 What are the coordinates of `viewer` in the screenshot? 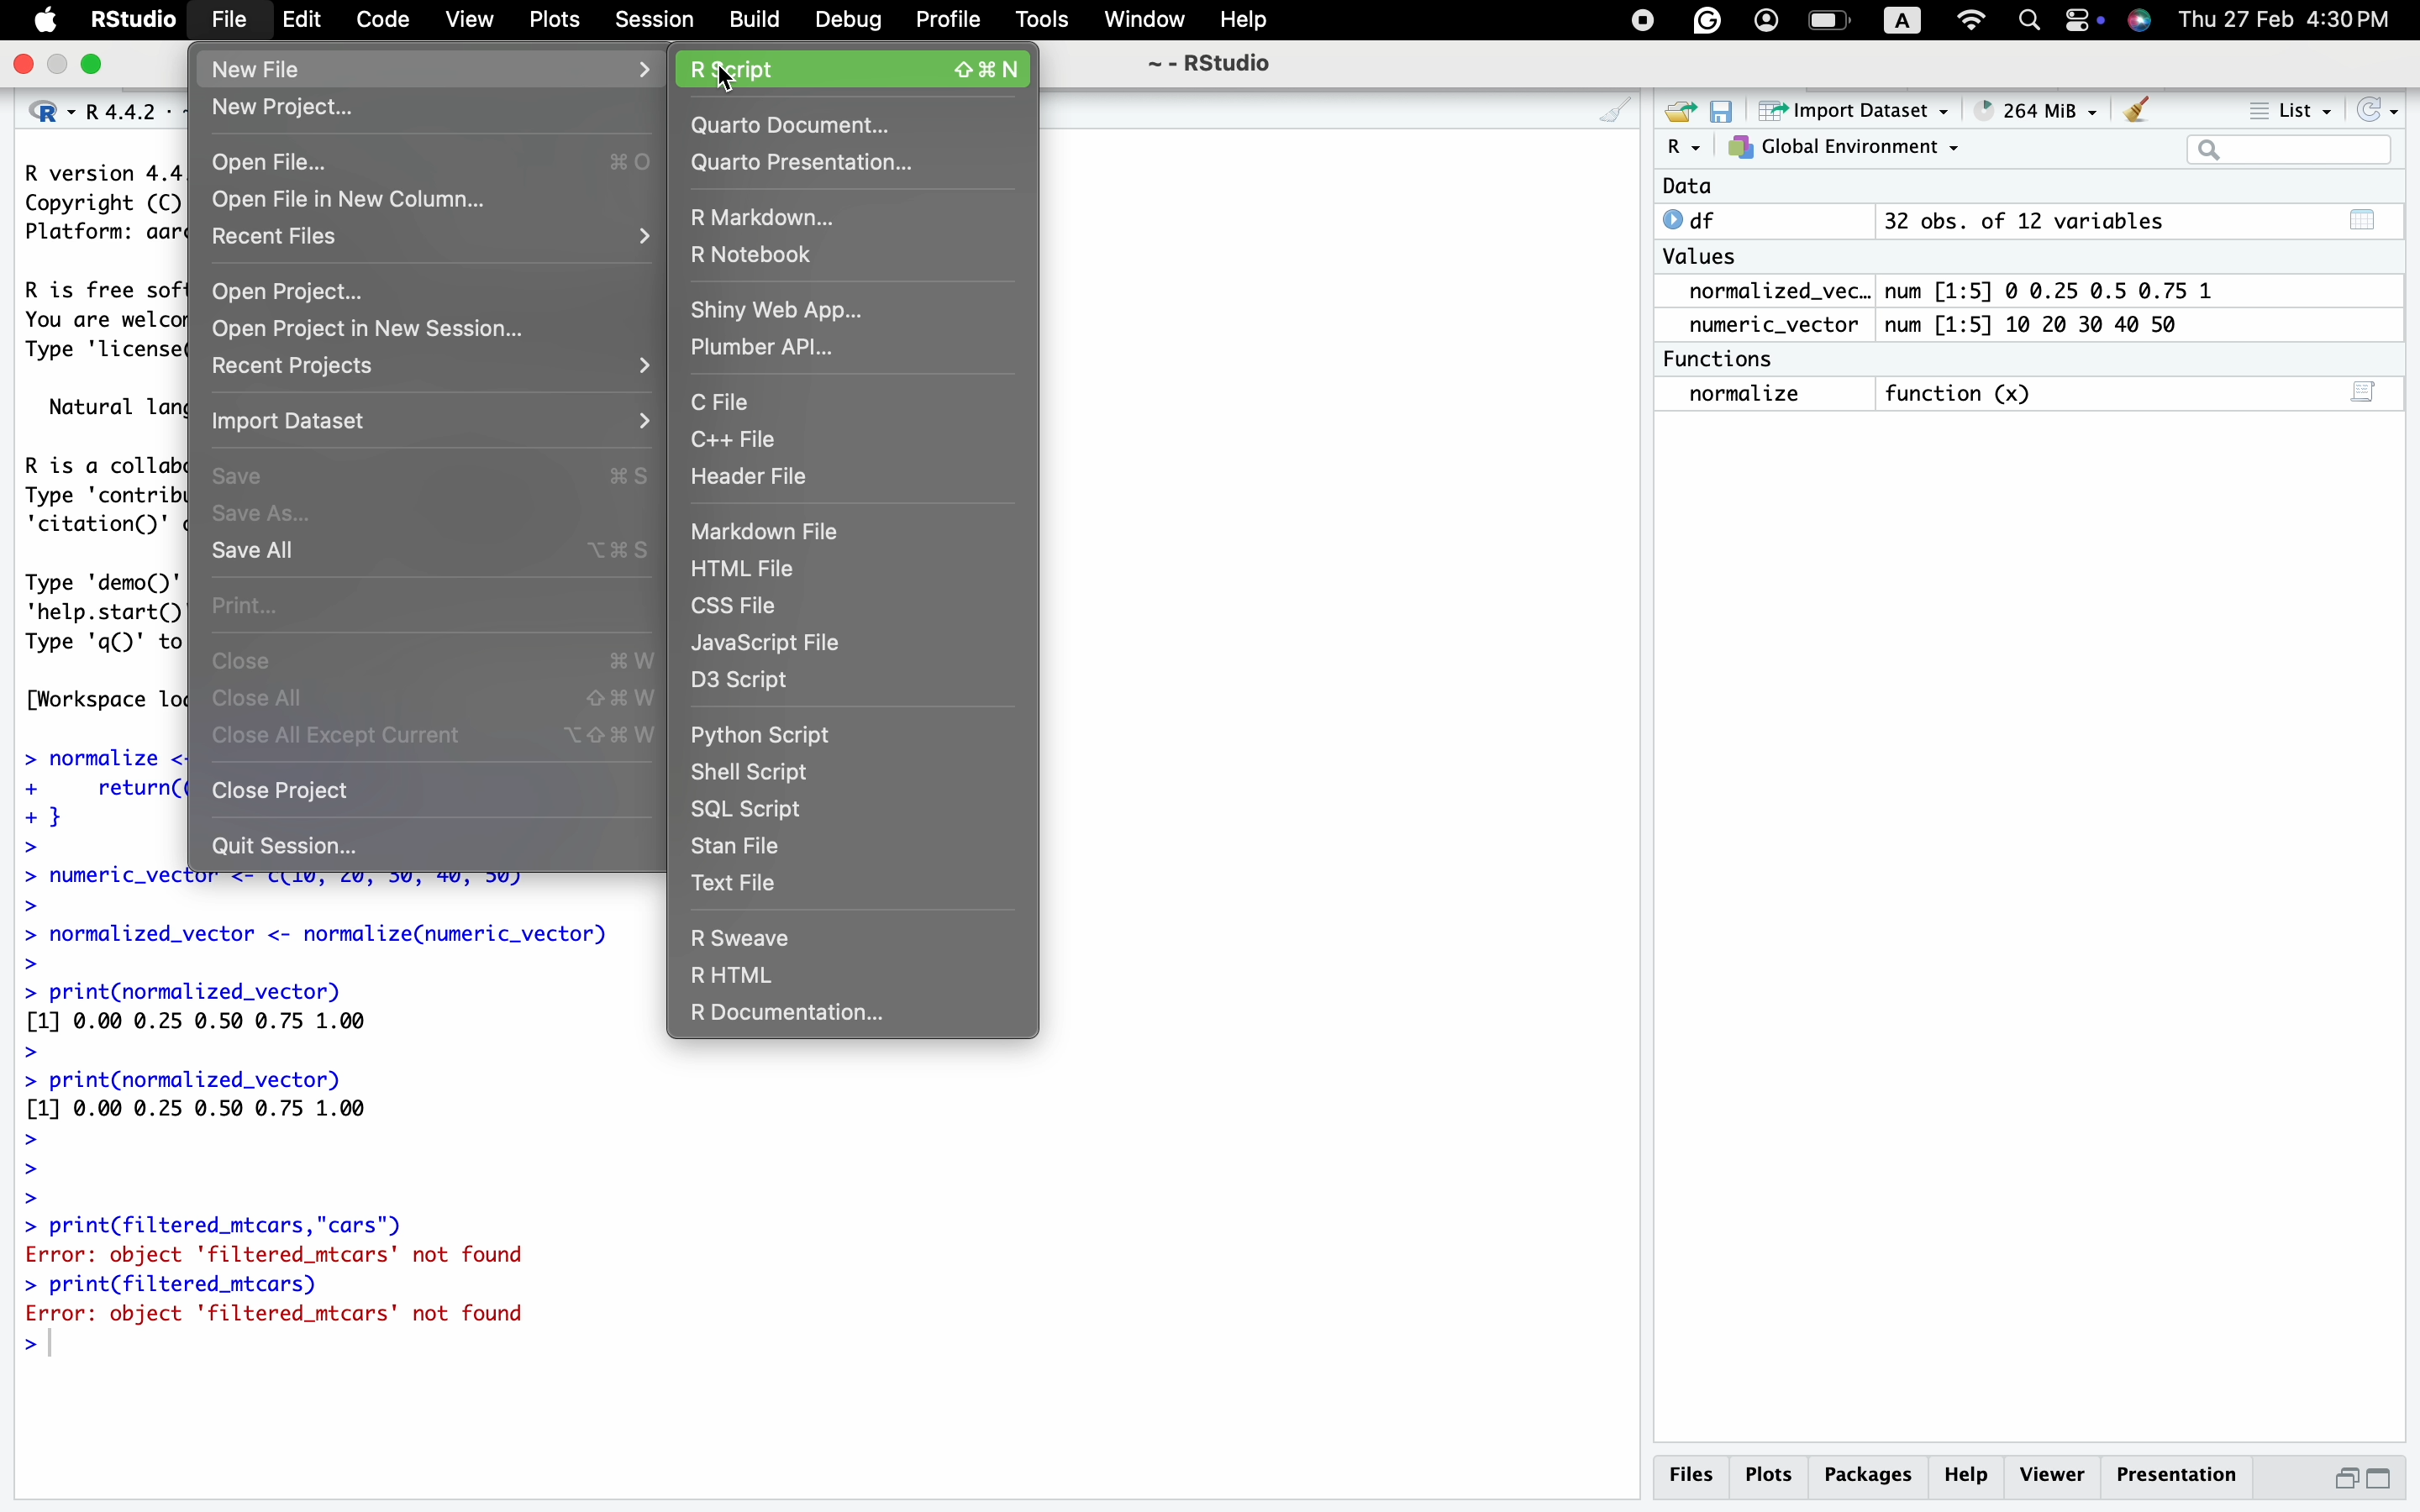 It's located at (2053, 1474).